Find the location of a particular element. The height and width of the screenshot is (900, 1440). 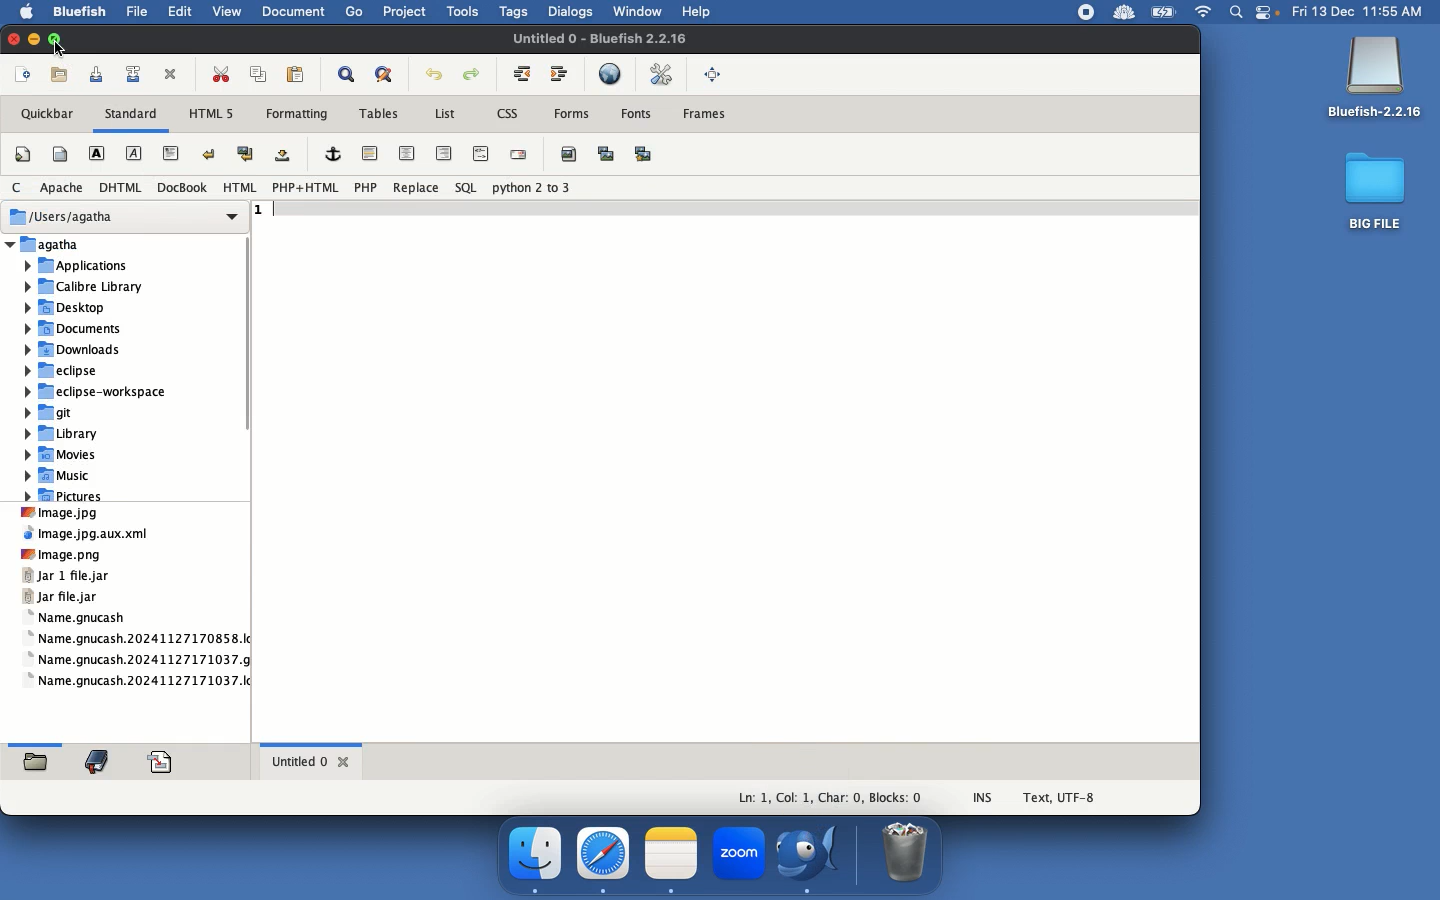

music is located at coordinates (64, 476).